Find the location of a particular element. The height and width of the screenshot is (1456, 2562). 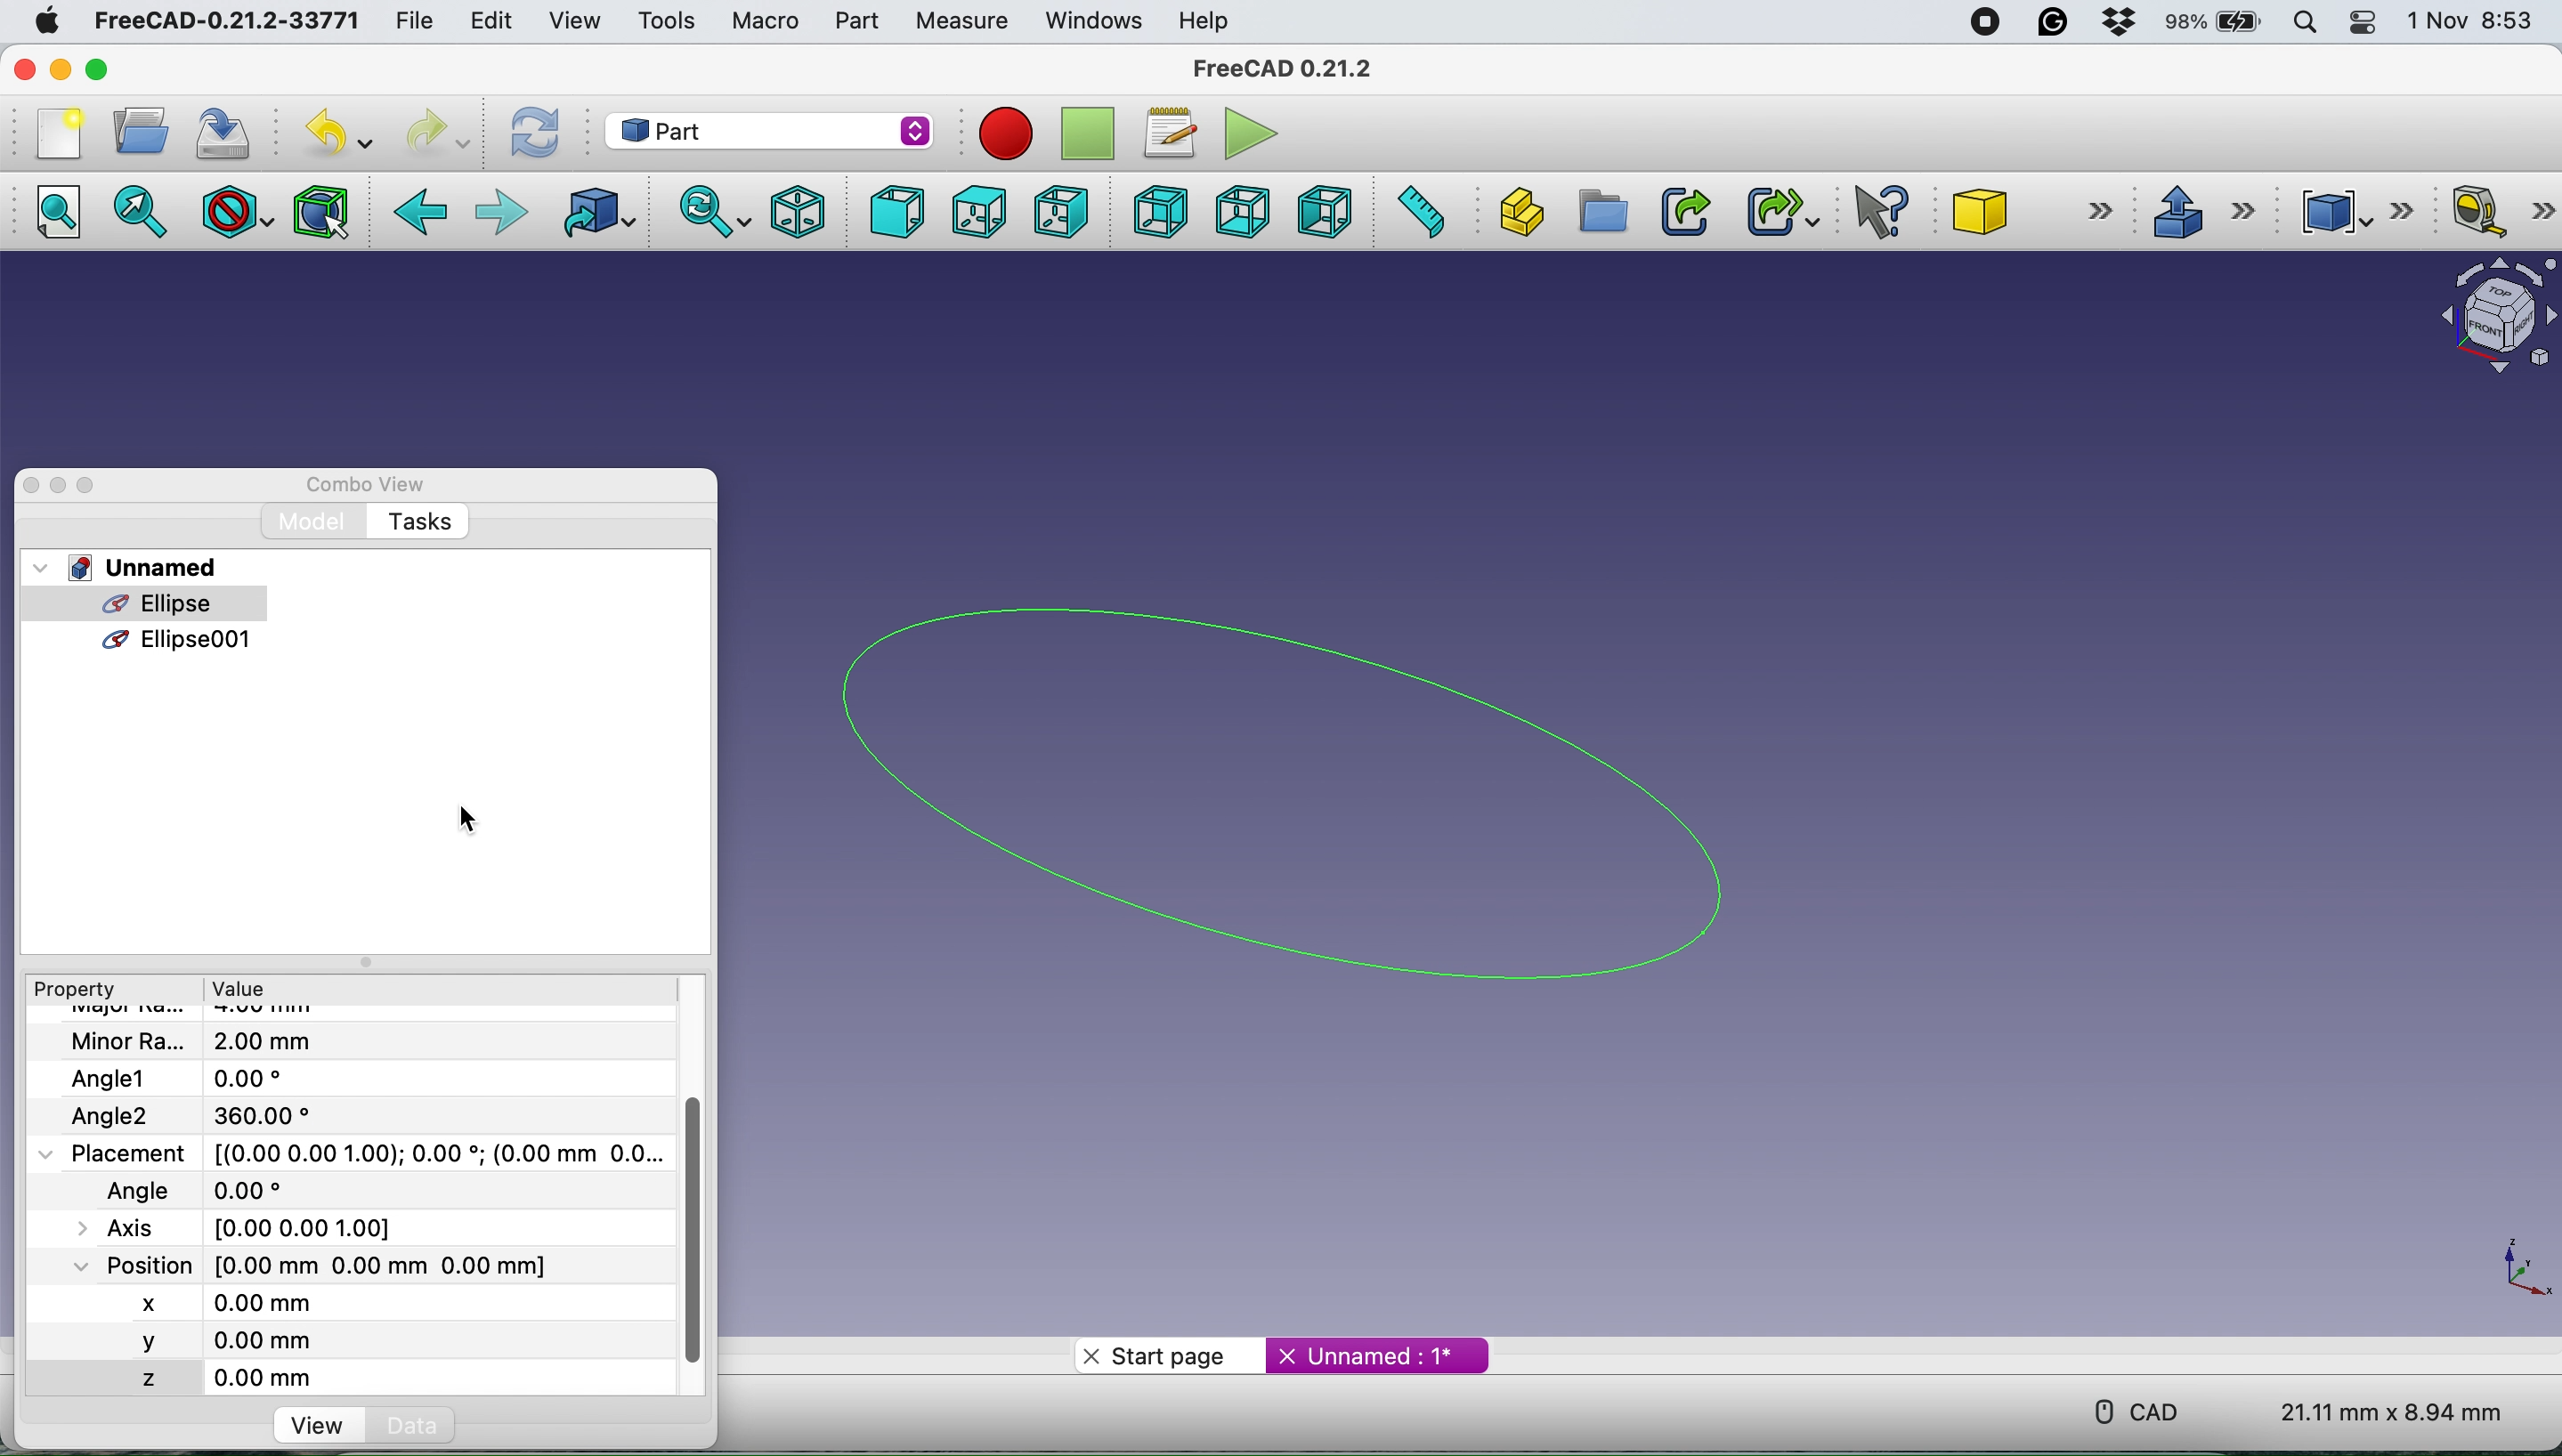

cursor is located at coordinates (458, 818).